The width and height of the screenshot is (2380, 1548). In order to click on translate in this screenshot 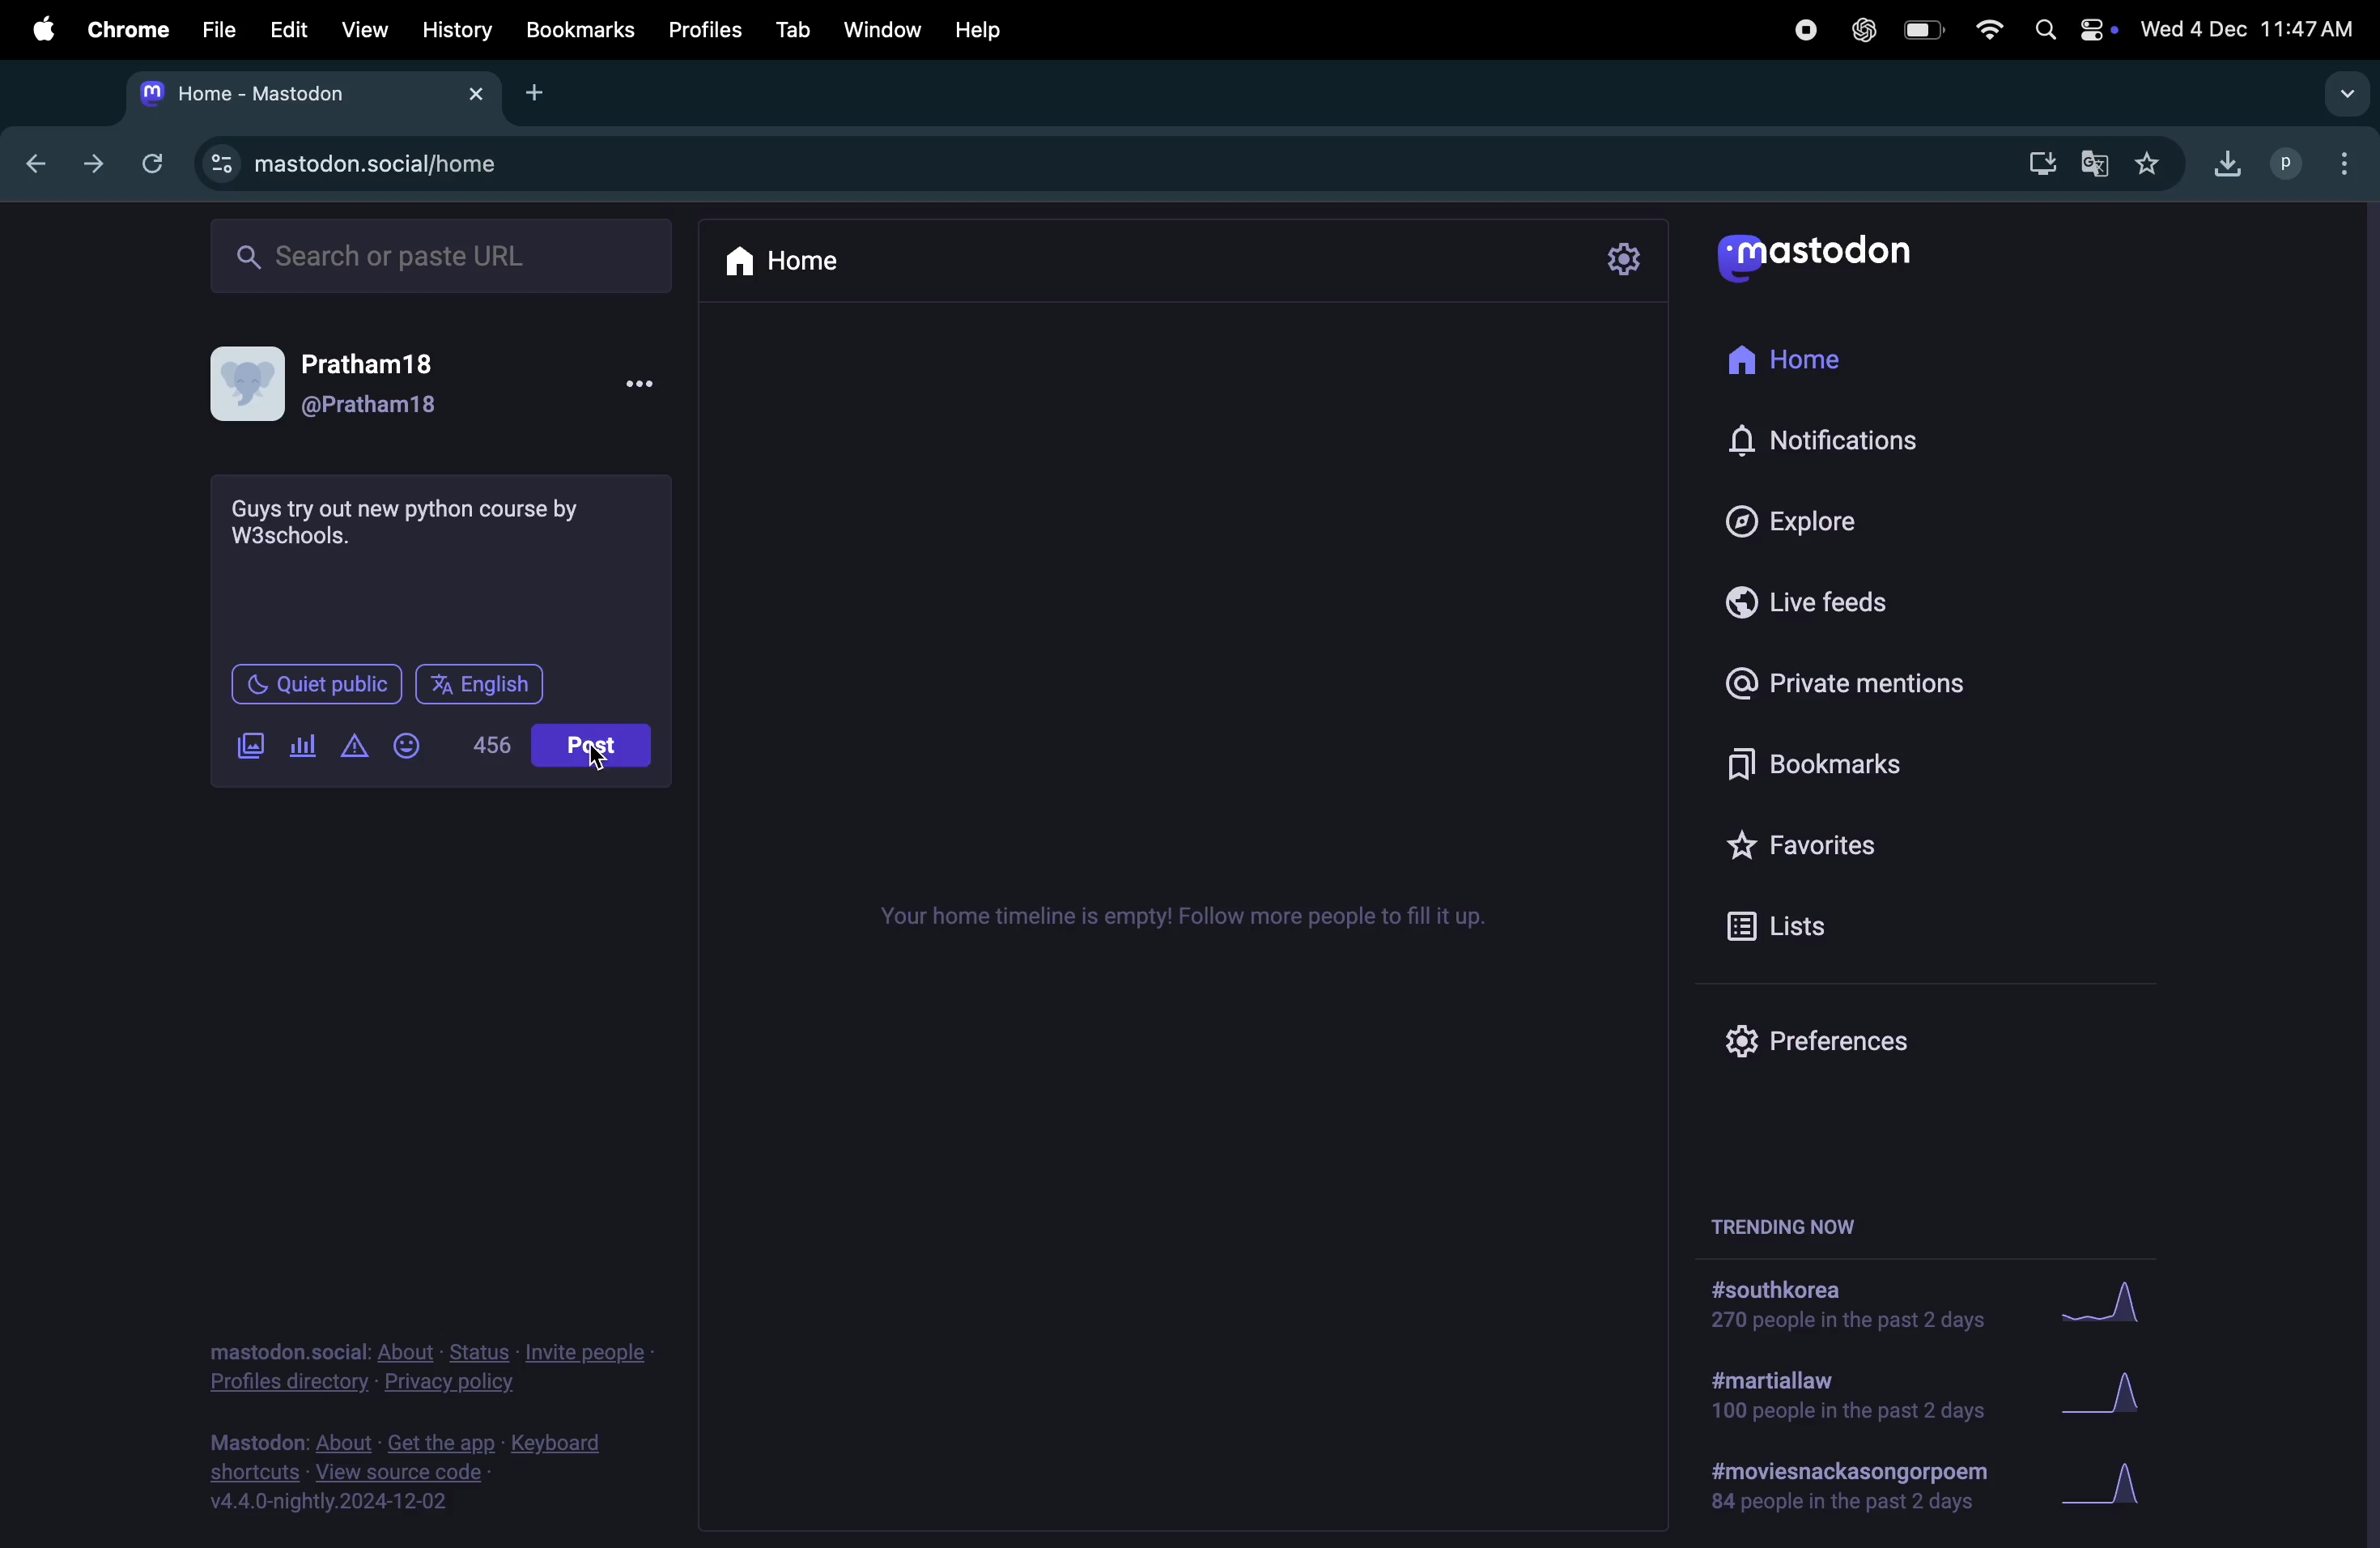, I will do `click(2101, 161)`.